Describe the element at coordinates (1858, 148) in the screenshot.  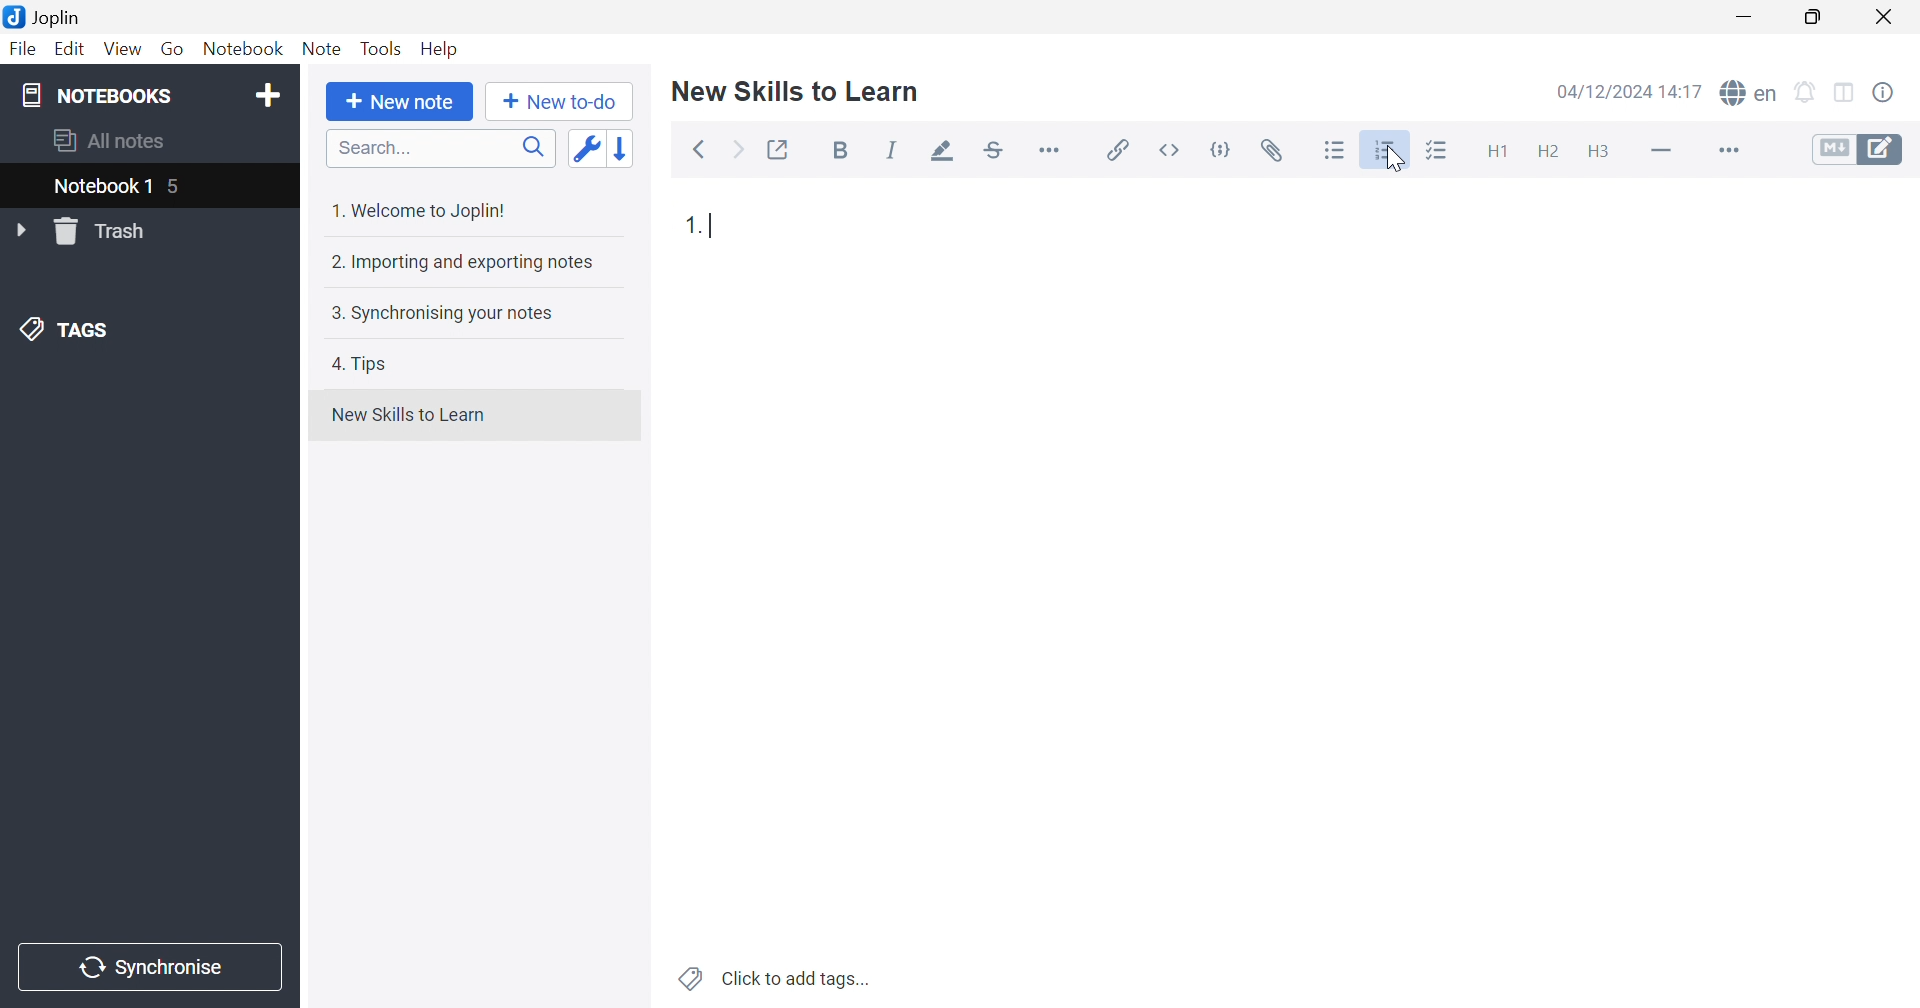
I see `Toggle editors` at that location.